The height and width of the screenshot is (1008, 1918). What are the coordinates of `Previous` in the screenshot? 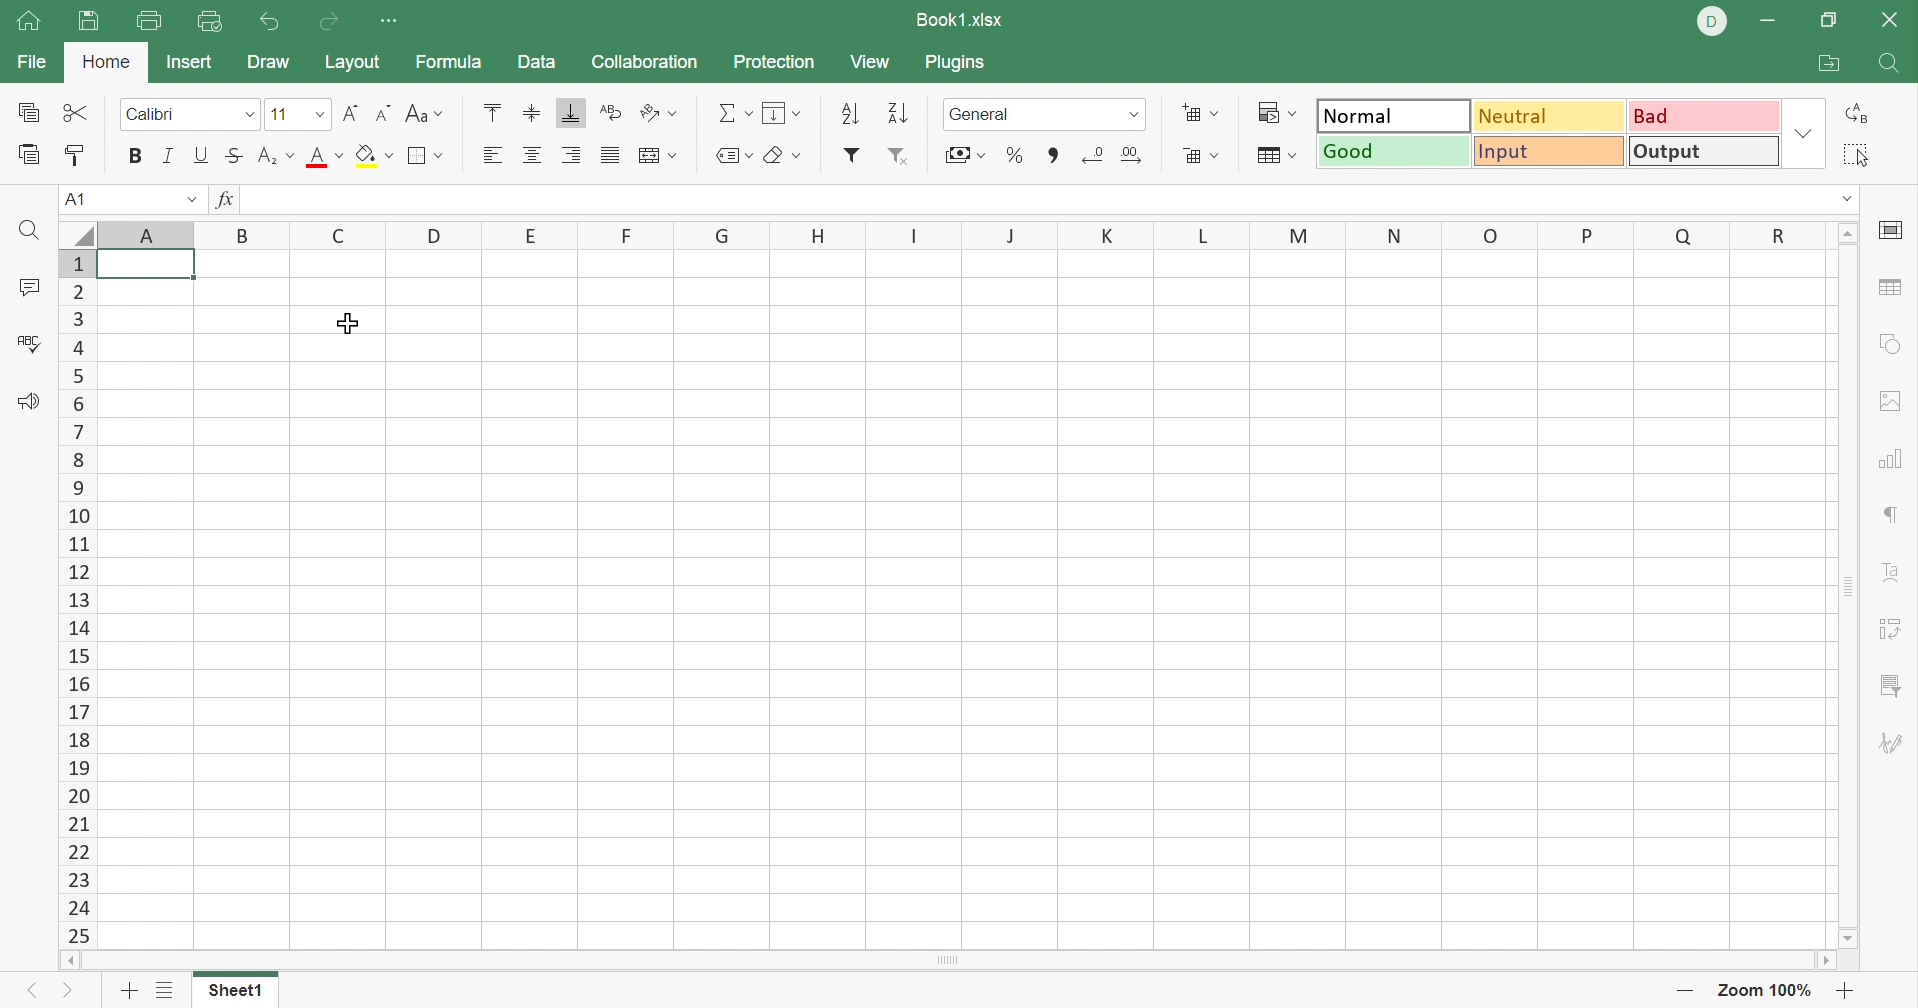 It's located at (23, 993).